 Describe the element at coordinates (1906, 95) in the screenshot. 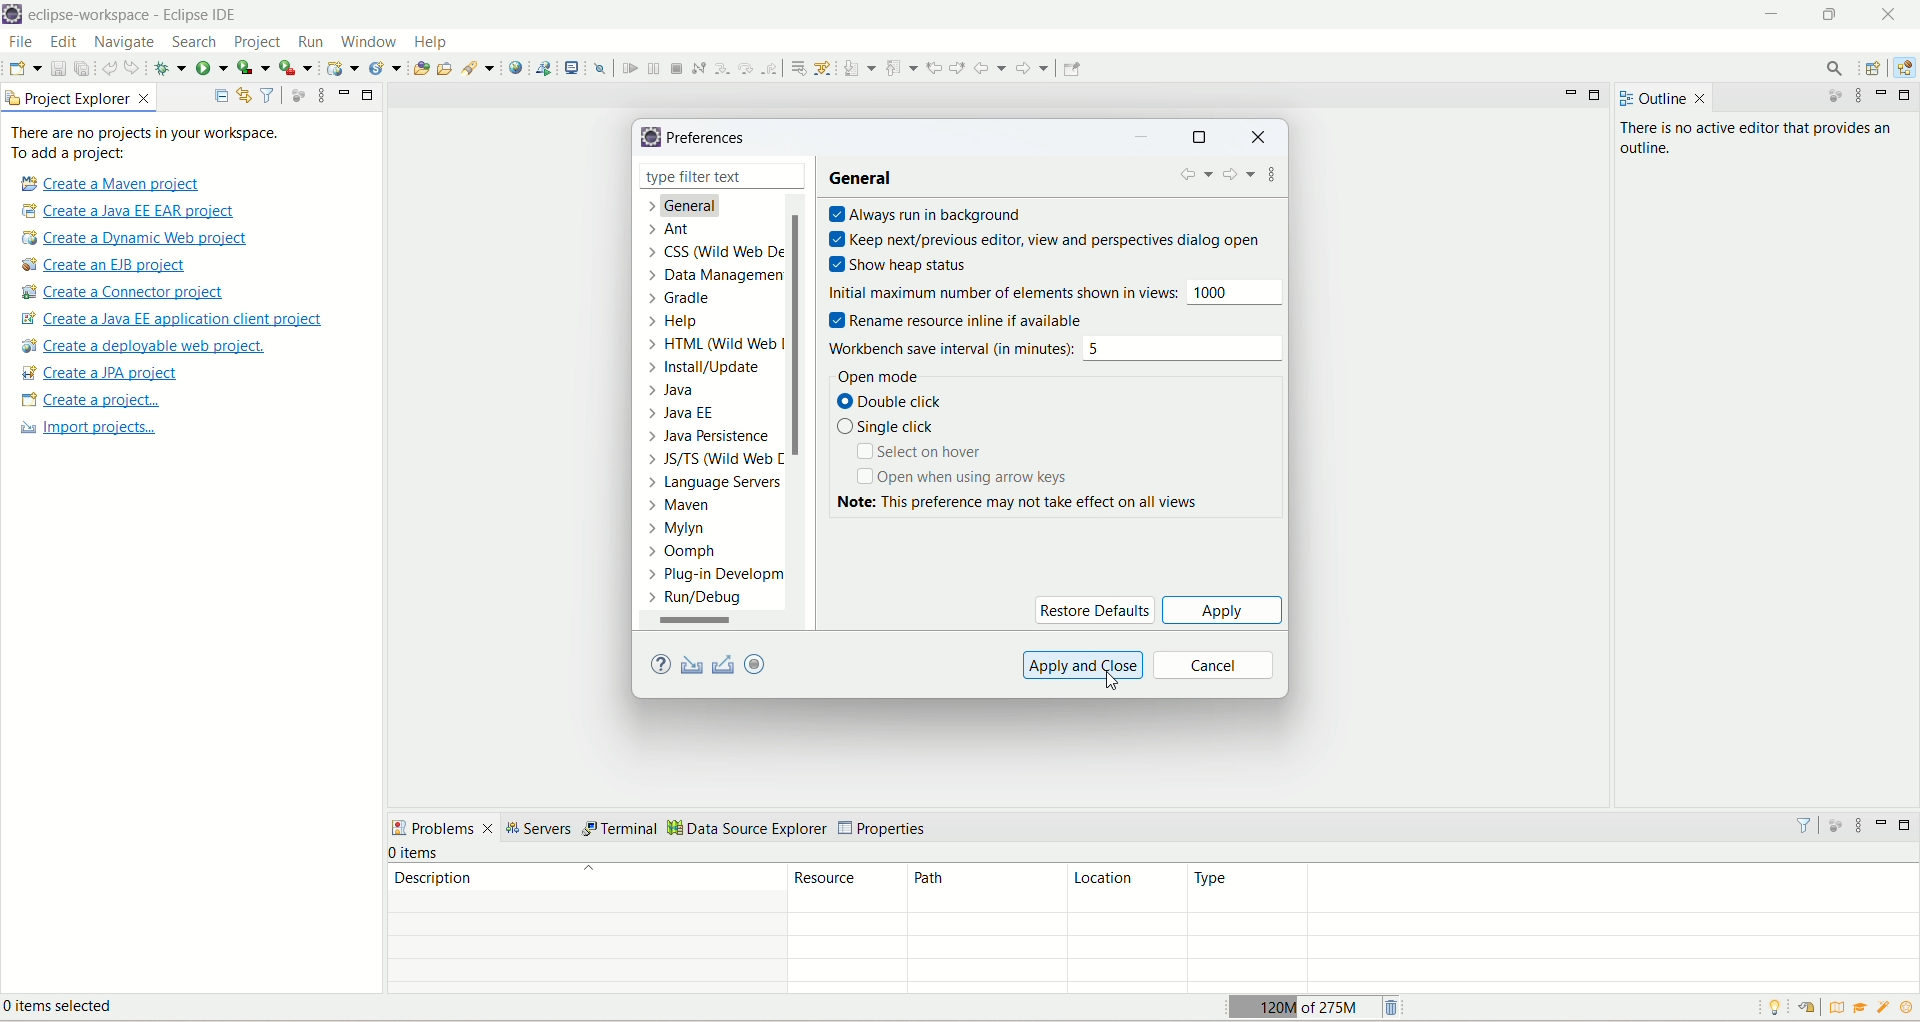

I see `maximize` at that location.